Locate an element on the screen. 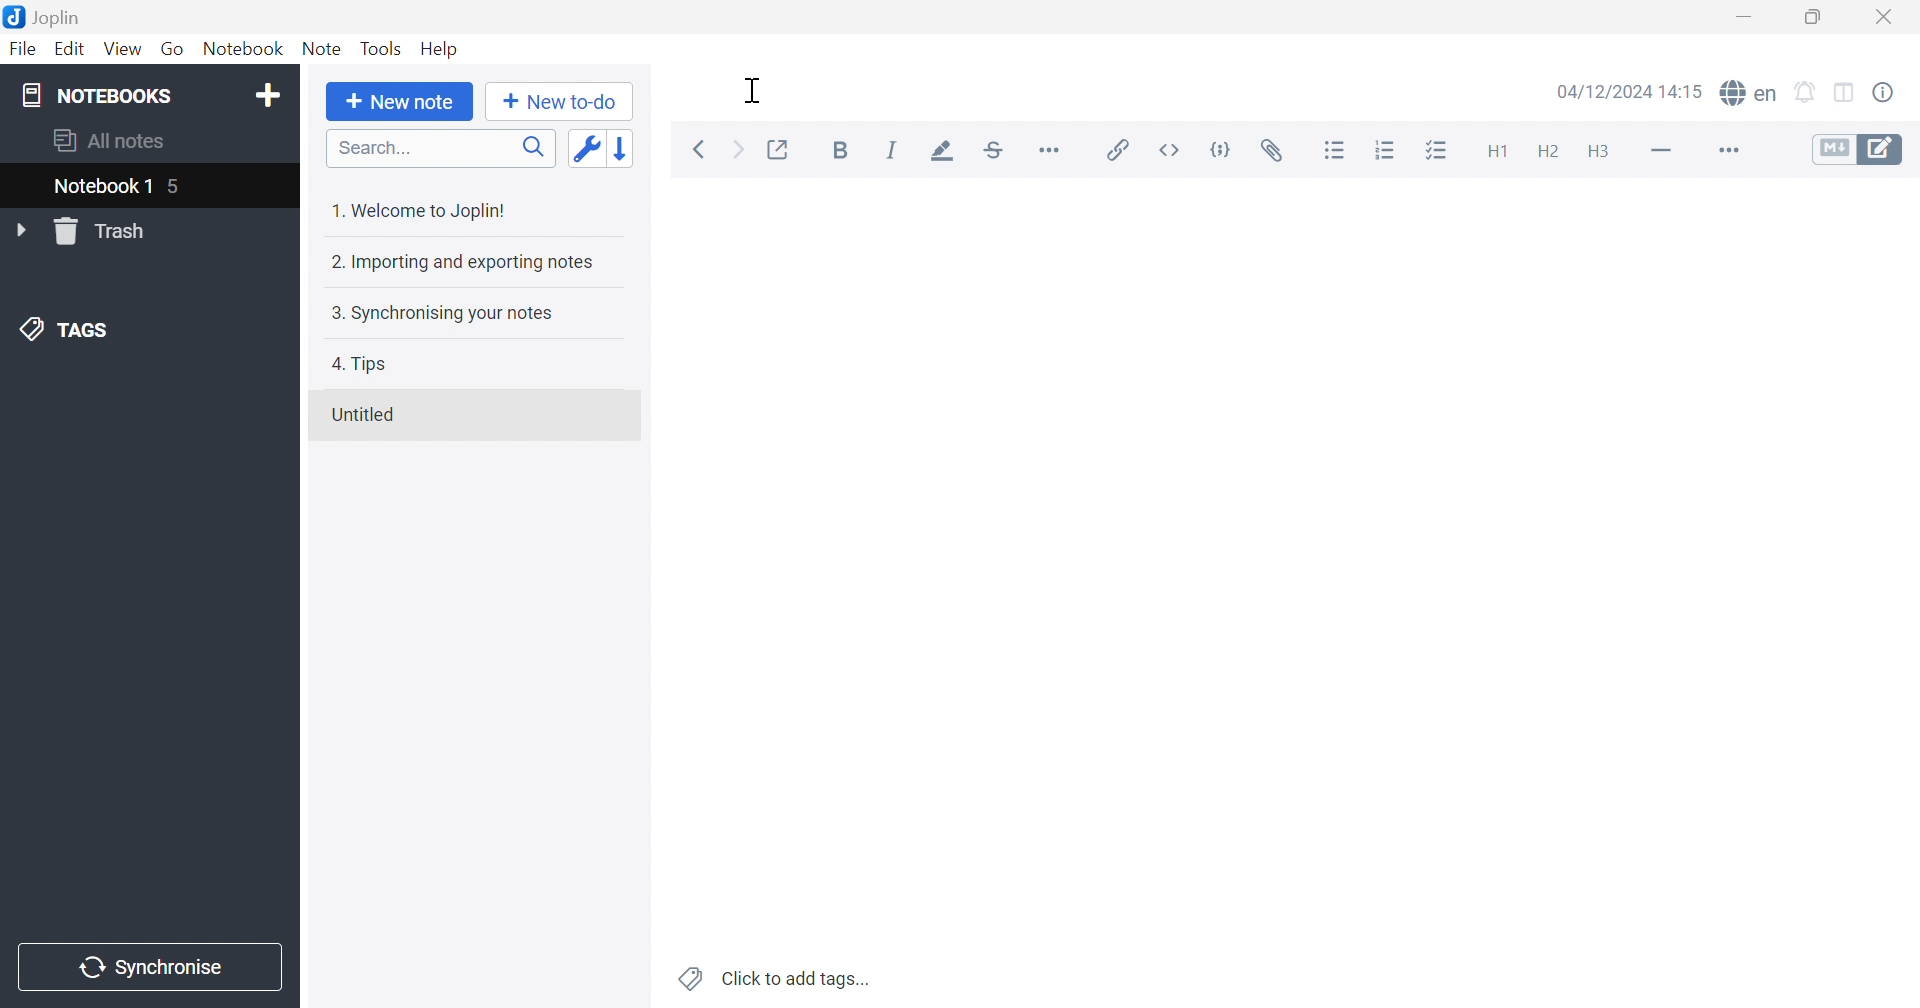 This screenshot has width=1920, height=1008. Italic is located at coordinates (892, 150).